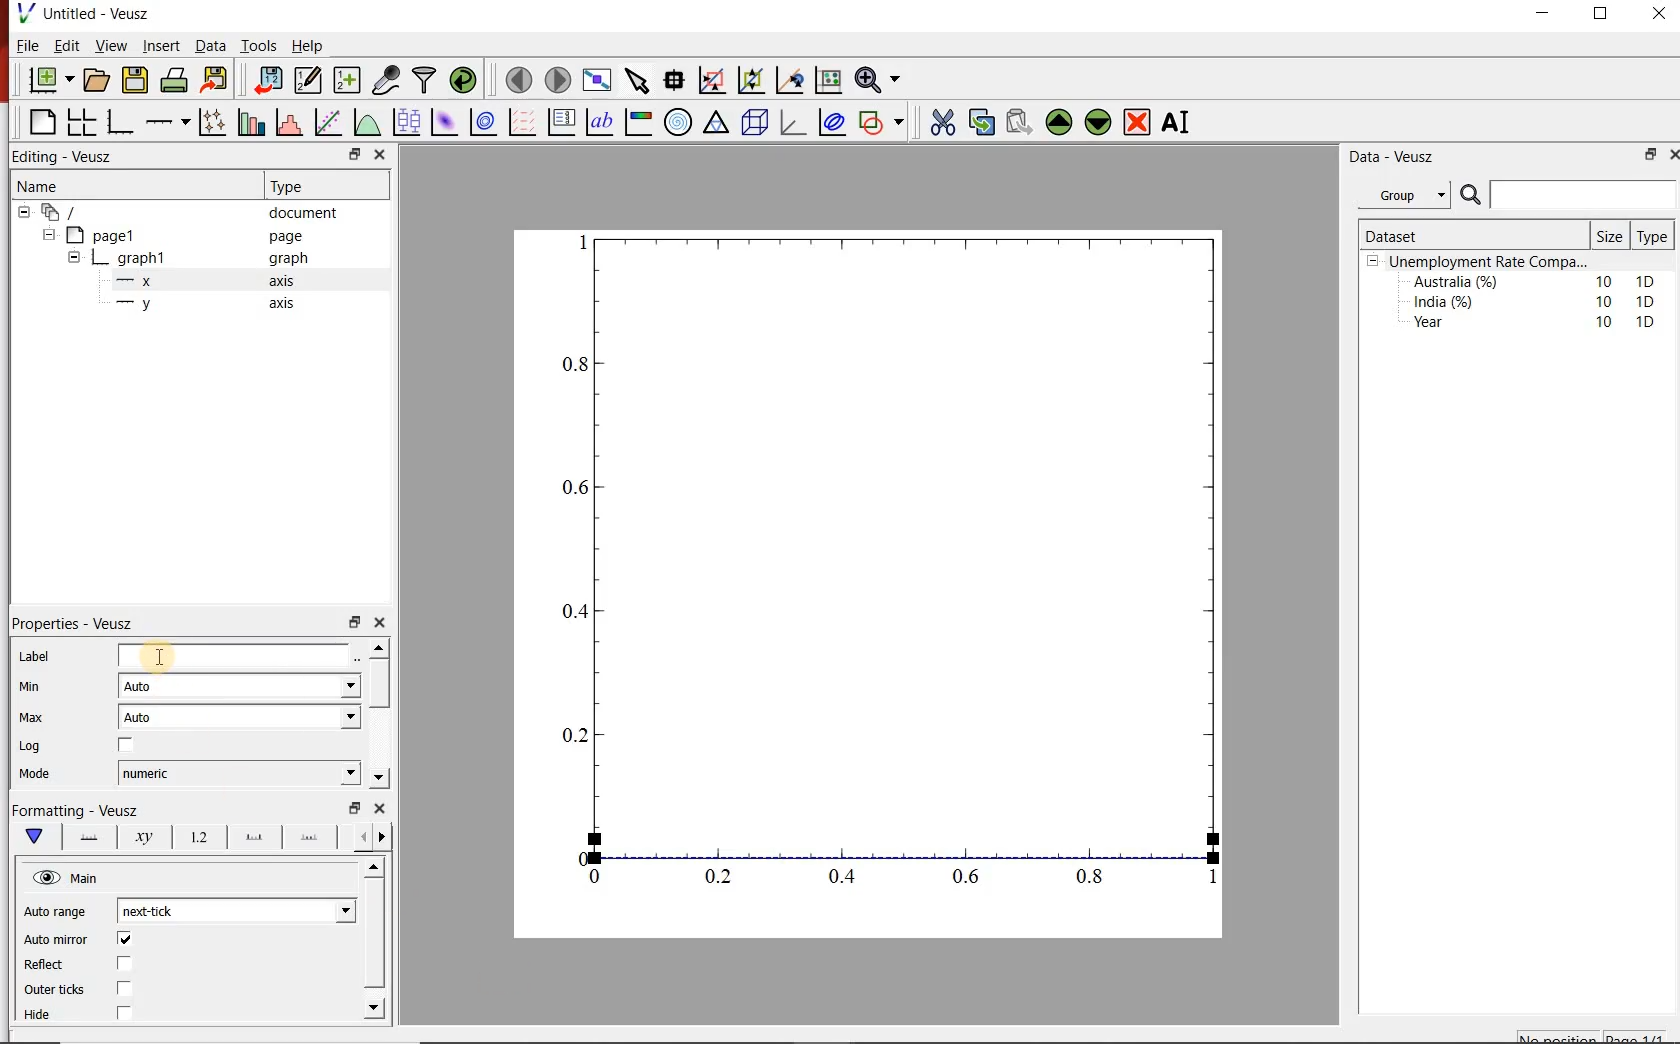 Image resolution: width=1680 pixels, height=1044 pixels. Describe the element at coordinates (310, 78) in the screenshot. I see `edit and enter new datasets` at that location.